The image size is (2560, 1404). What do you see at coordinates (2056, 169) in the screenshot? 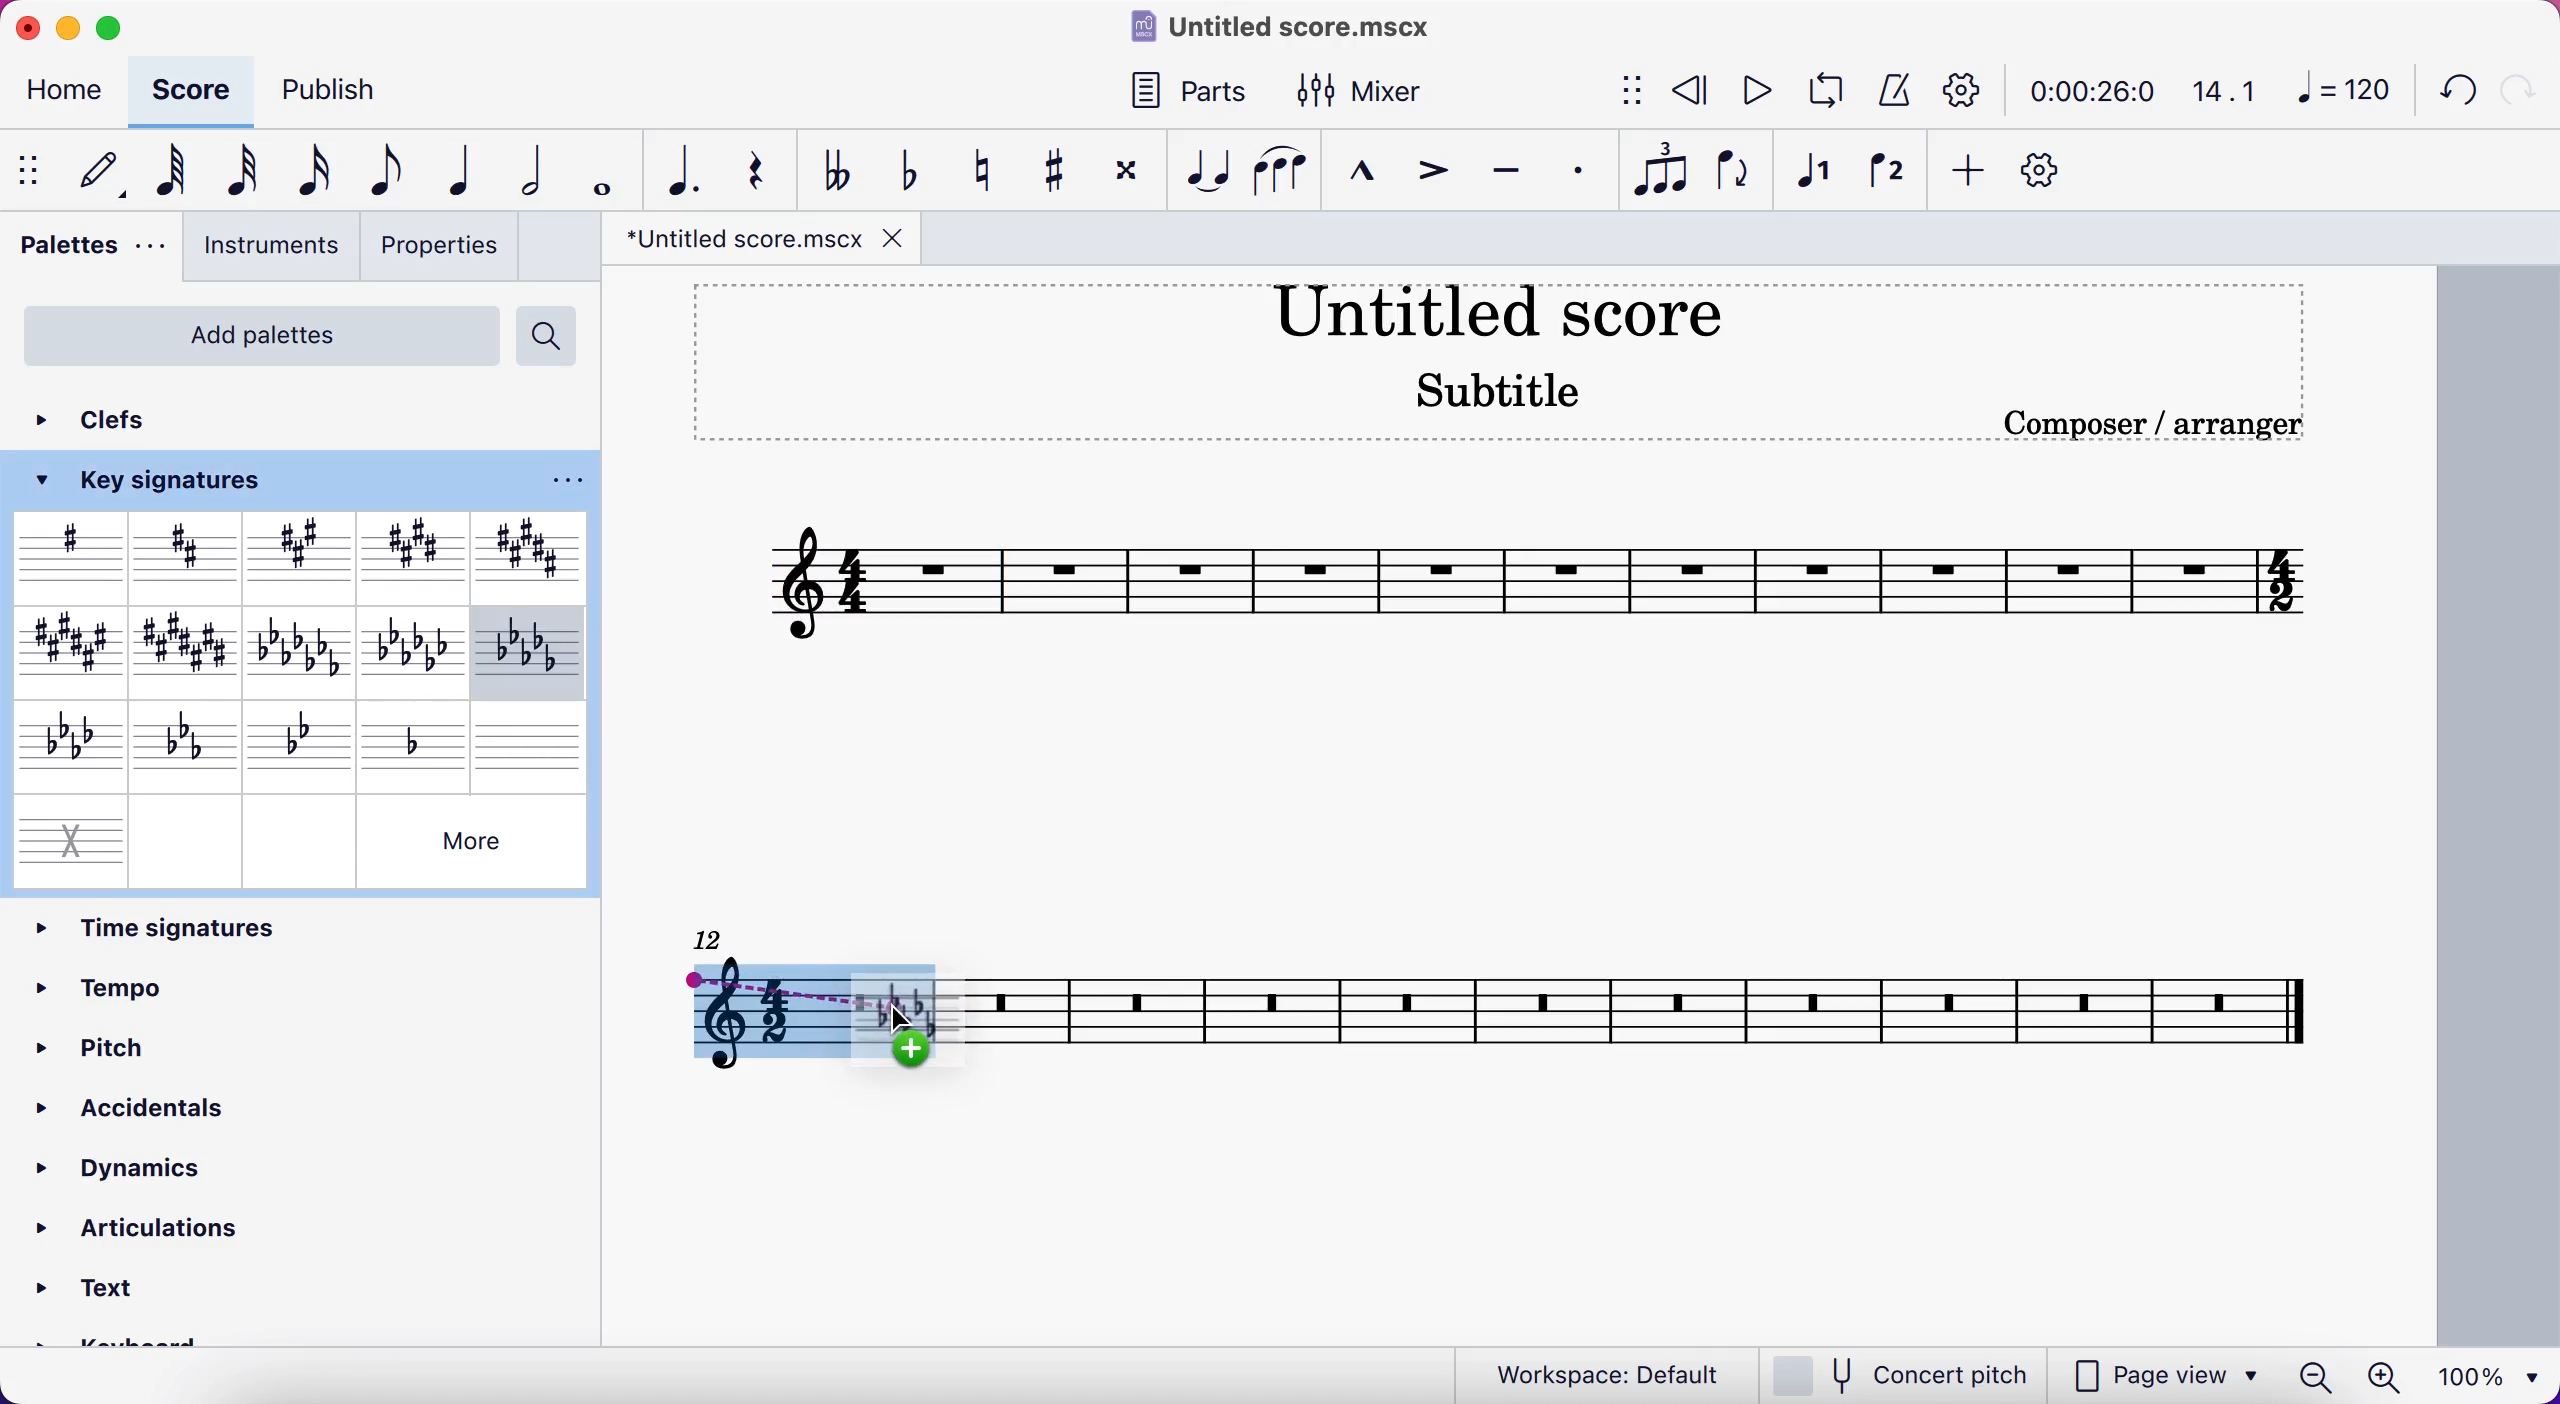
I see `customize toolbar` at bounding box center [2056, 169].